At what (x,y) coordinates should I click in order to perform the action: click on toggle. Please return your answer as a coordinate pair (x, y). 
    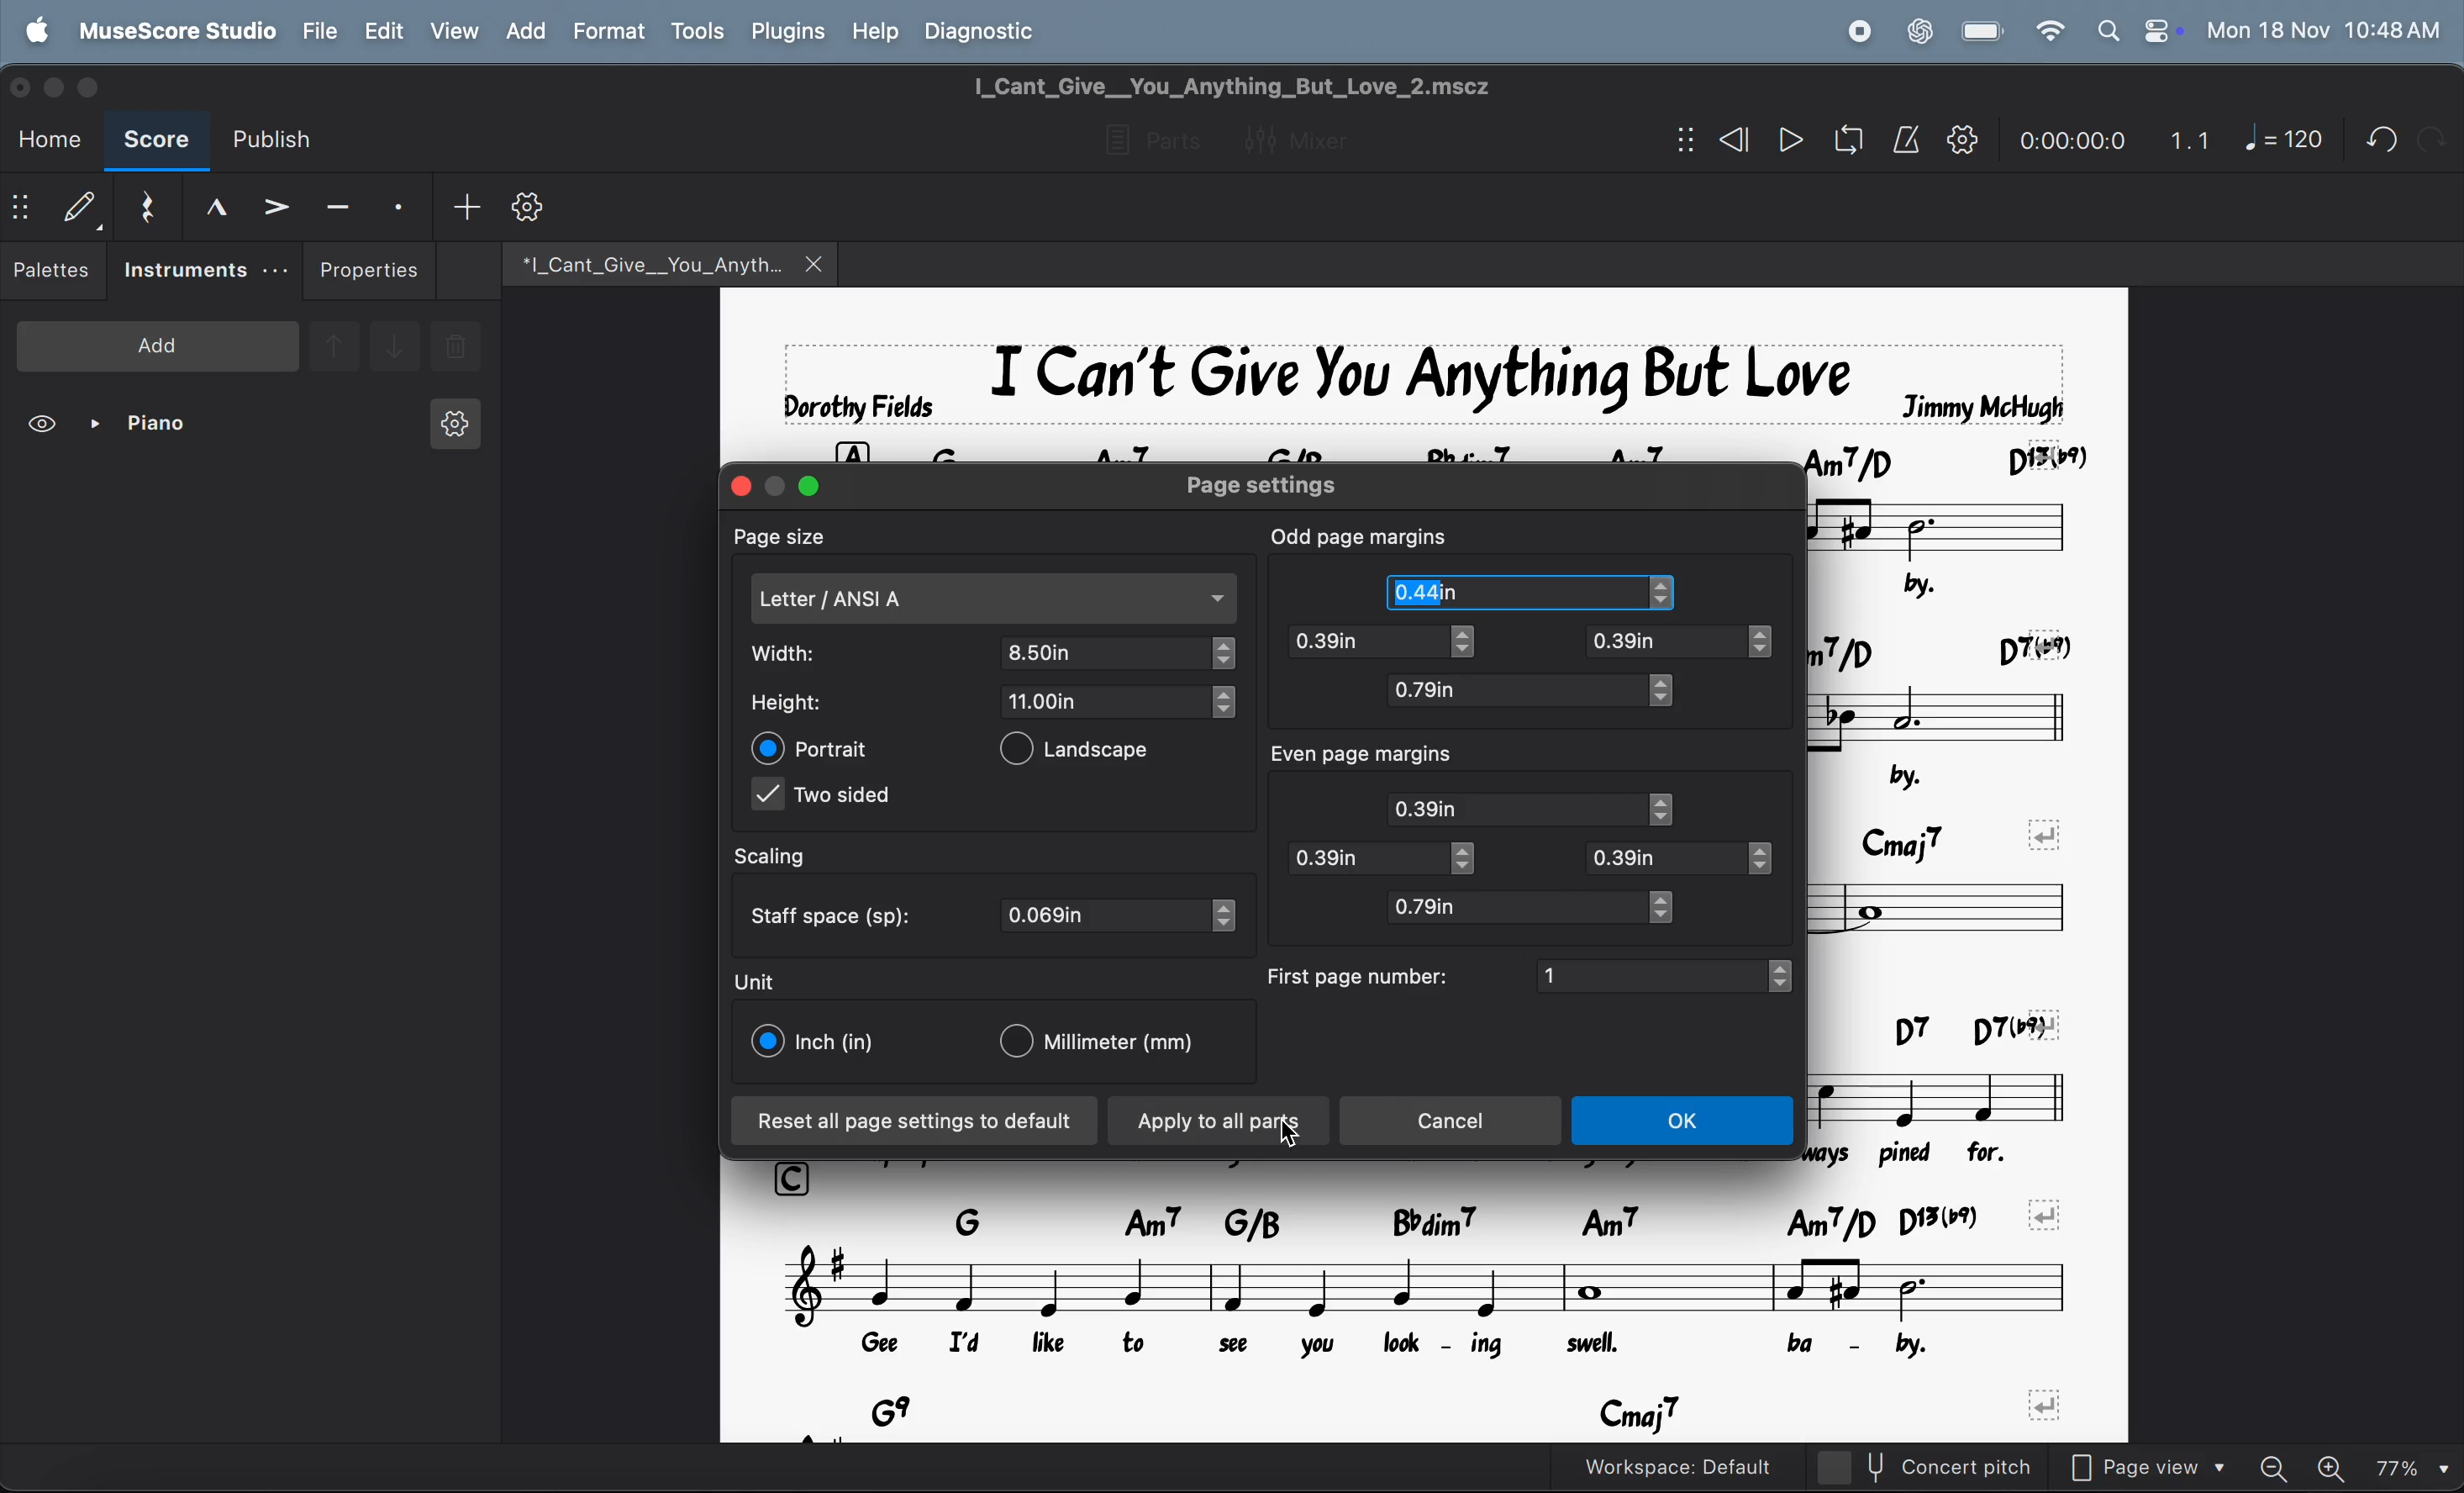
    Looking at the image, I should click on (1227, 916).